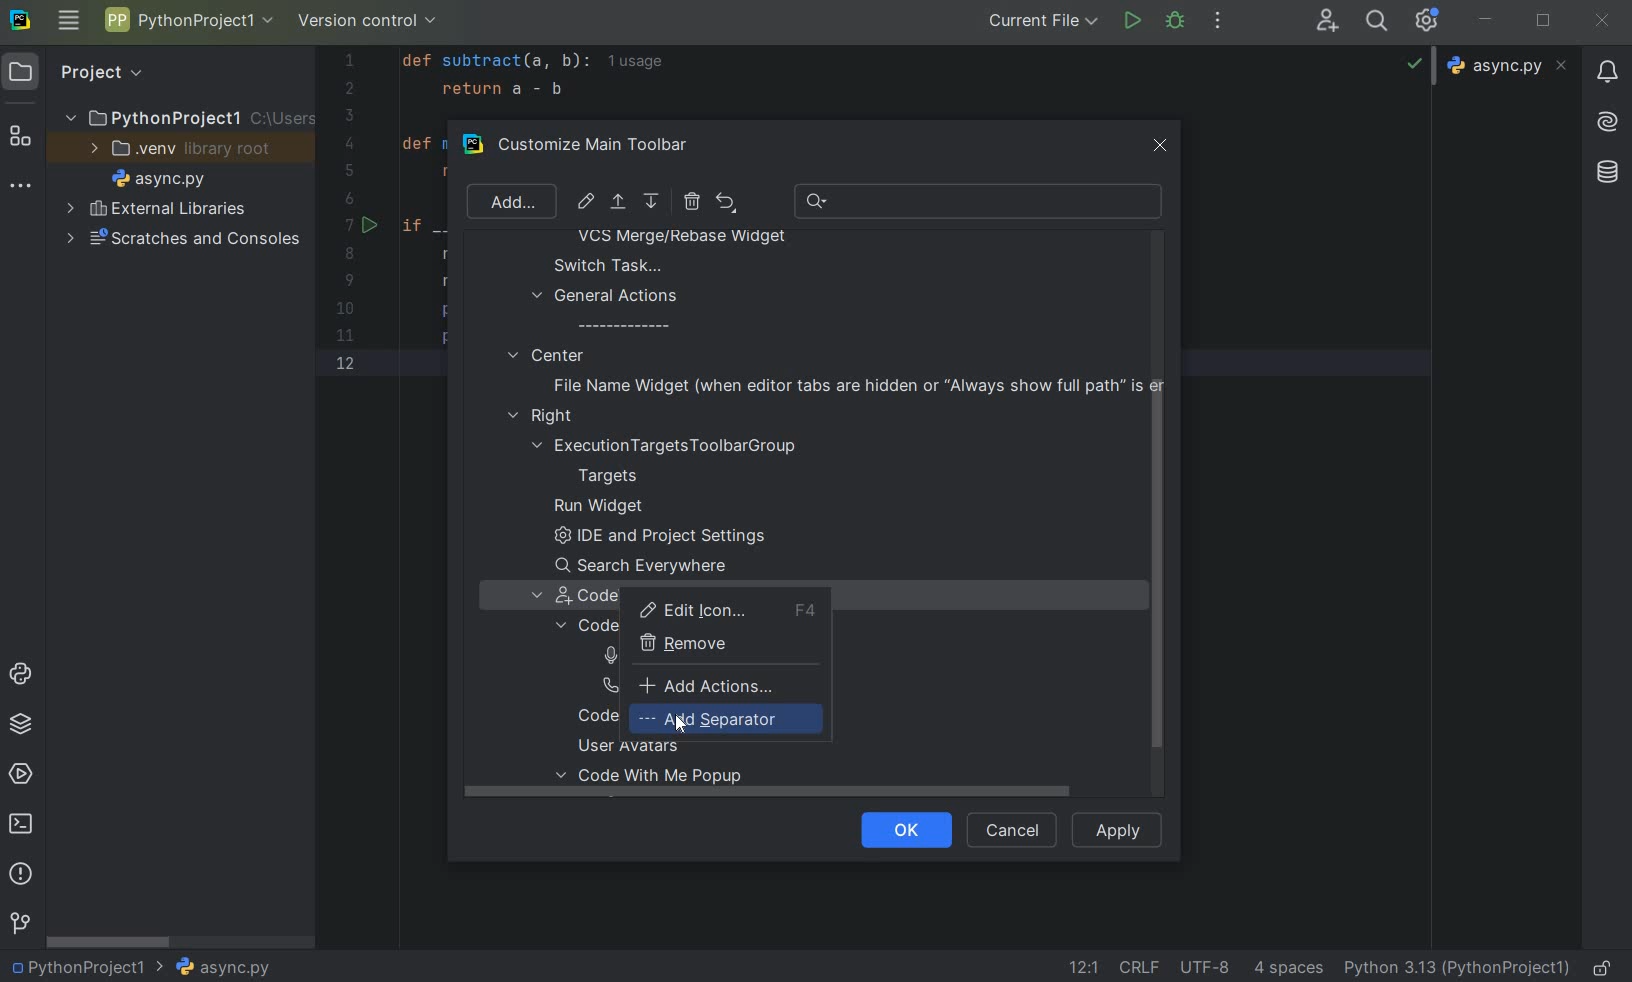  I want to click on PROJECT NAME, so click(187, 116).